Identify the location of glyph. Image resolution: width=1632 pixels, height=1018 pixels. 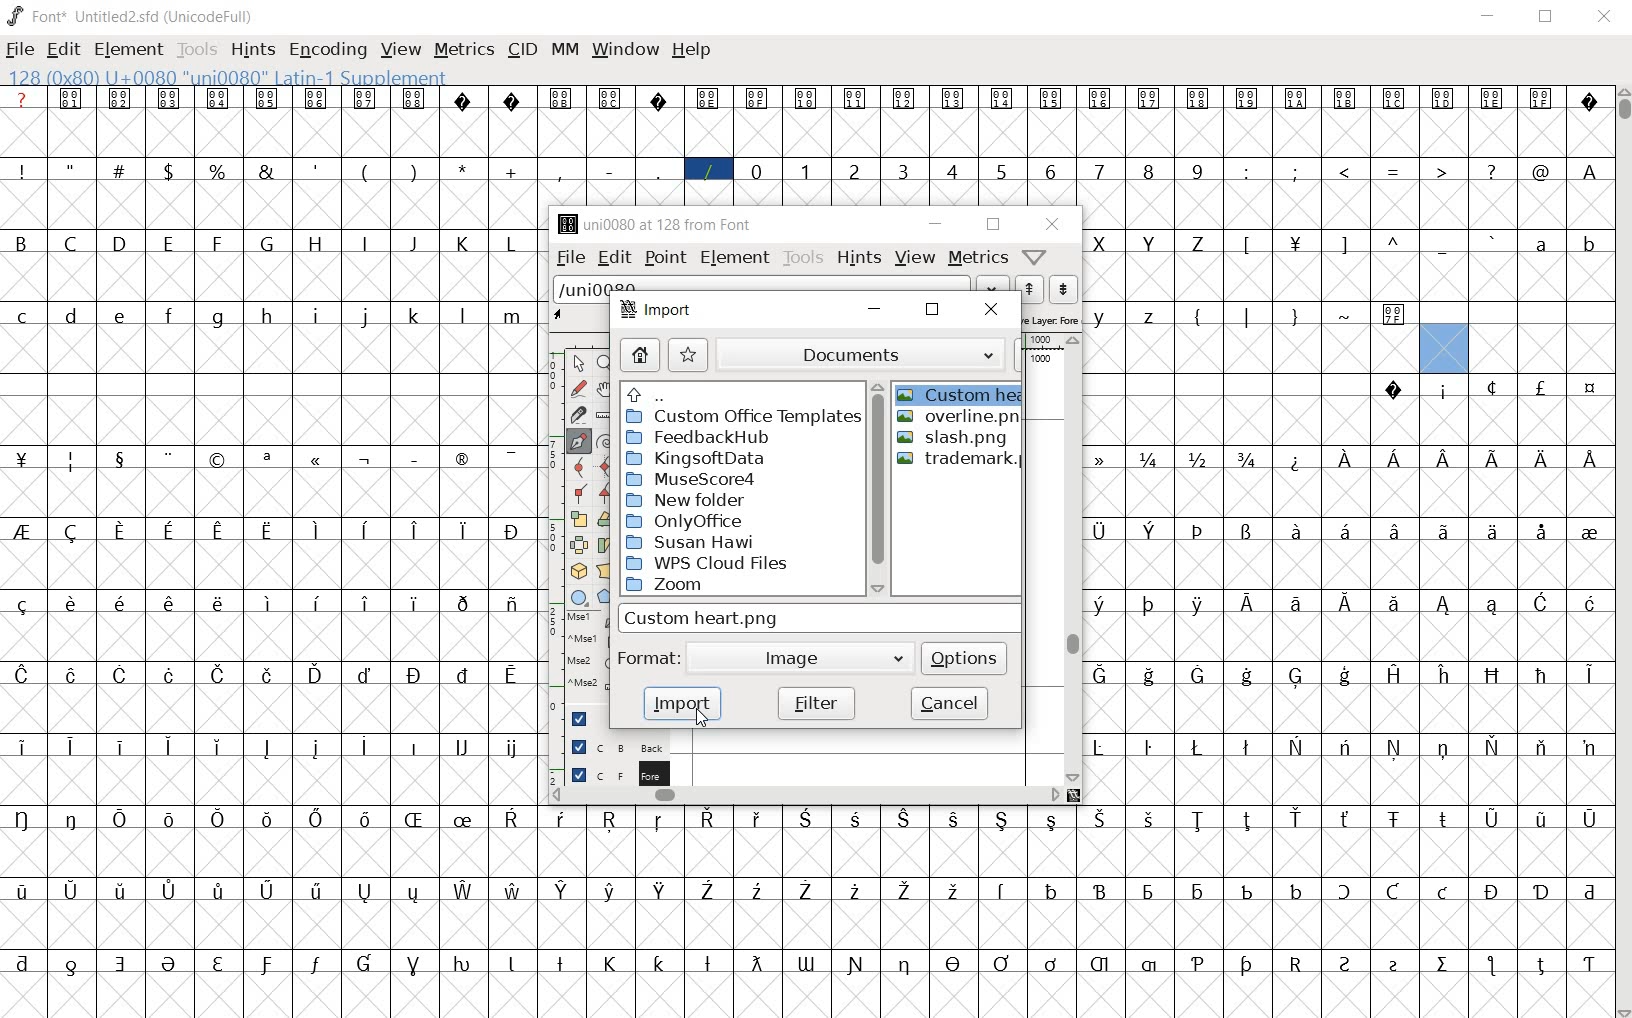
(1394, 891).